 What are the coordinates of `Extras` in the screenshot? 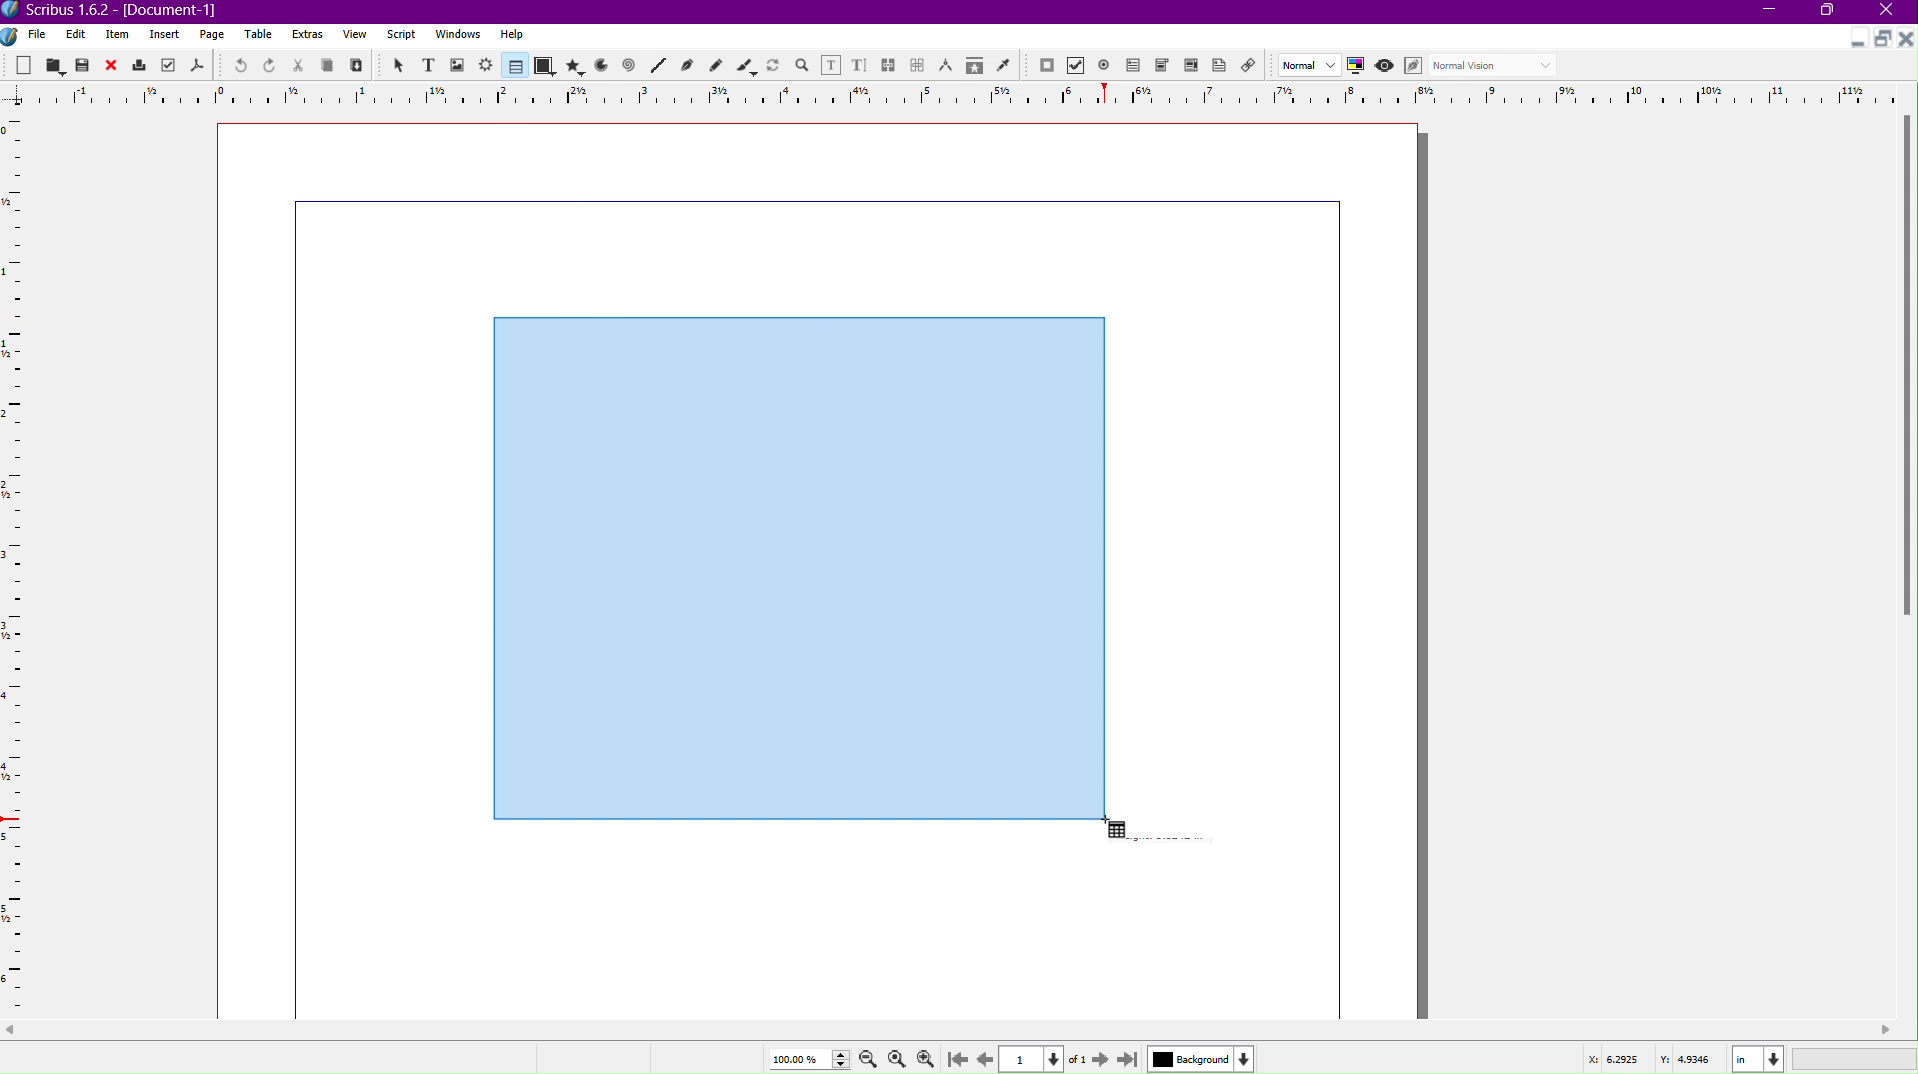 It's located at (309, 35).